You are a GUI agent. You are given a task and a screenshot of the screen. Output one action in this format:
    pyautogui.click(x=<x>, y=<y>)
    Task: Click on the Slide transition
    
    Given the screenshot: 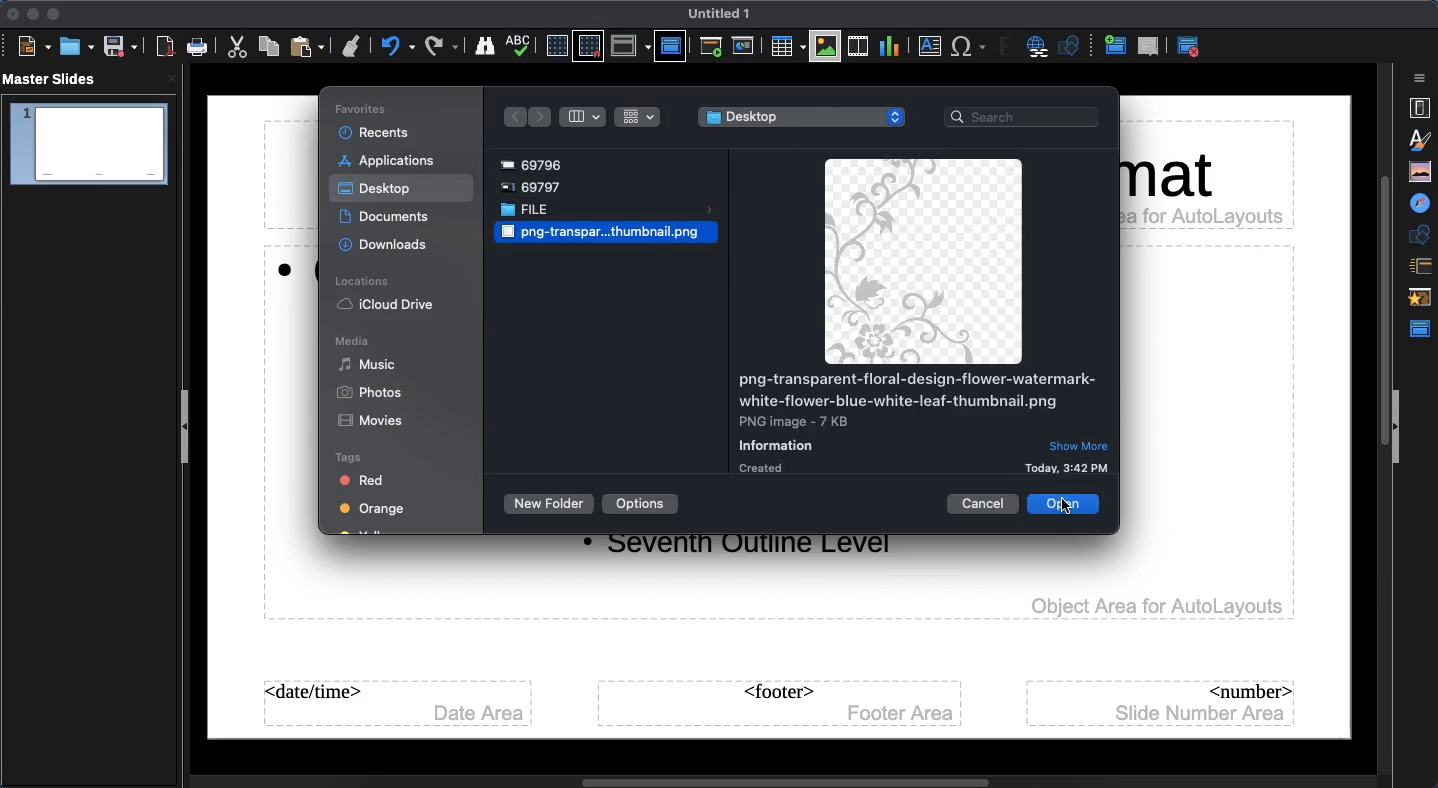 What is the action you would take?
    pyautogui.click(x=1419, y=267)
    